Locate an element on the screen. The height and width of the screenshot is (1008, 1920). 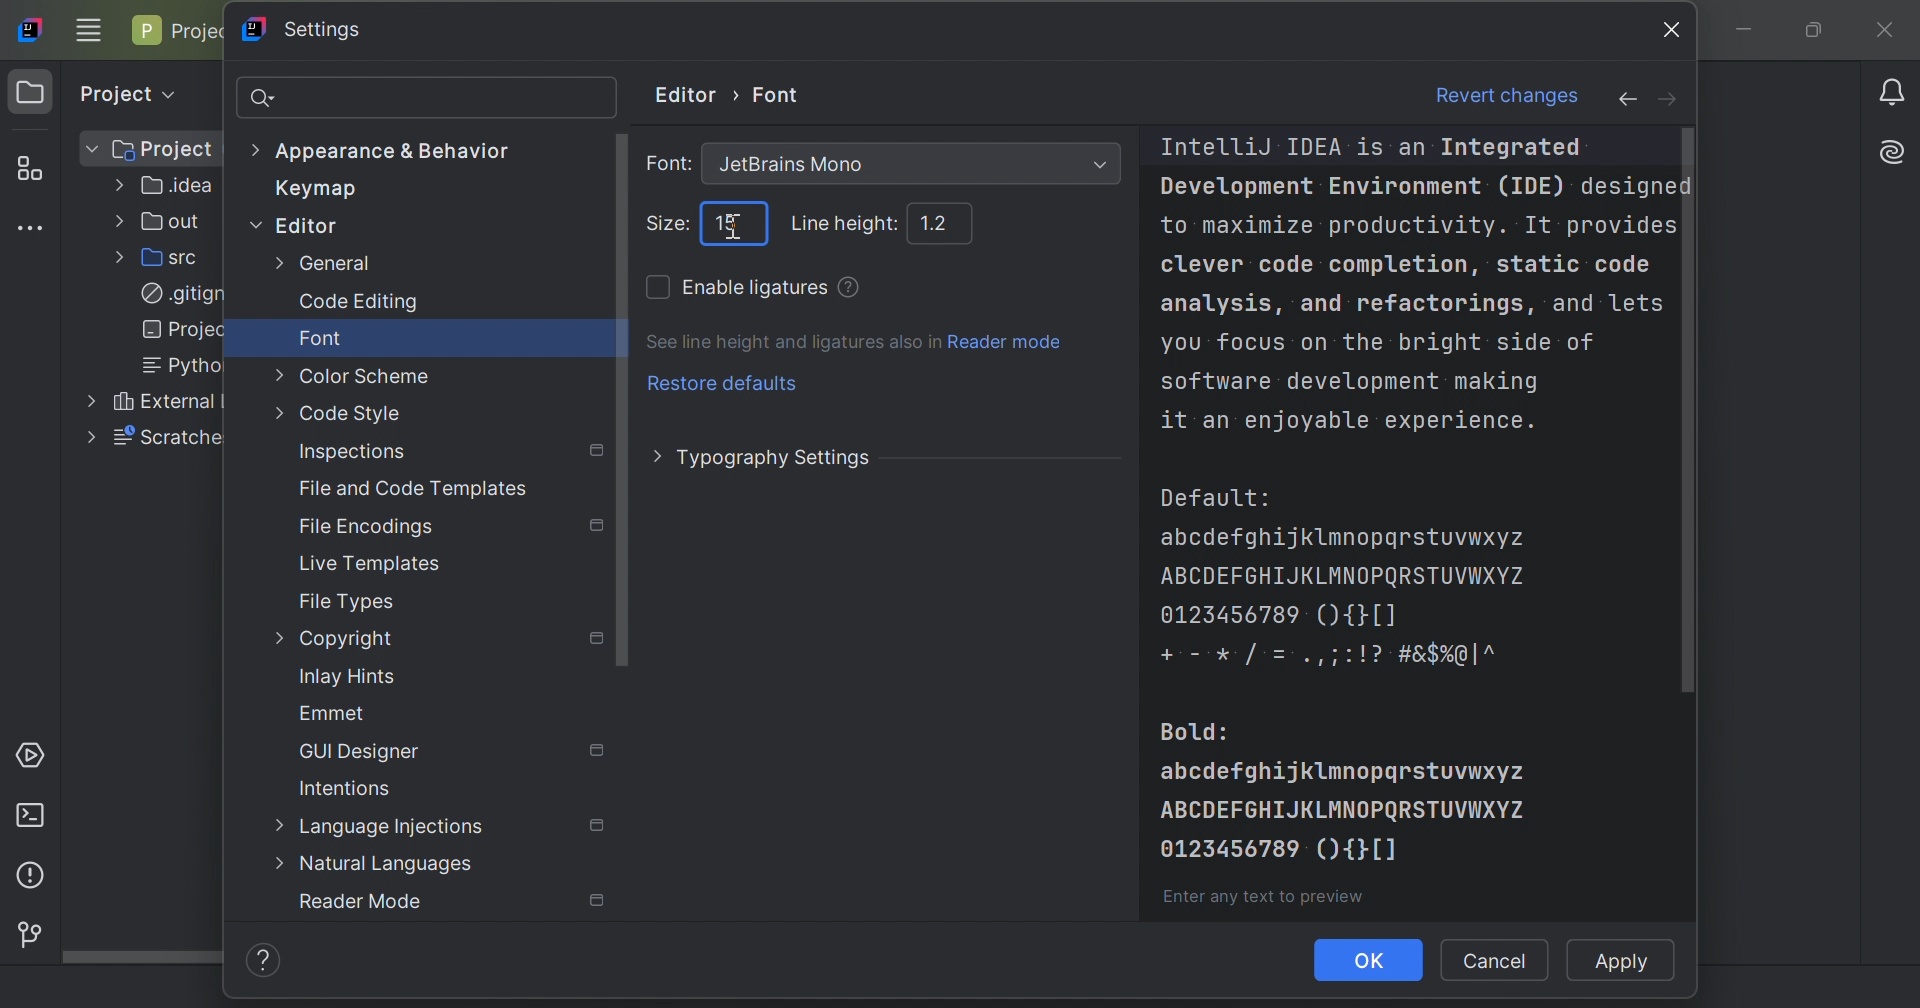
Appearance & Behavior is located at coordinates (384, 152).